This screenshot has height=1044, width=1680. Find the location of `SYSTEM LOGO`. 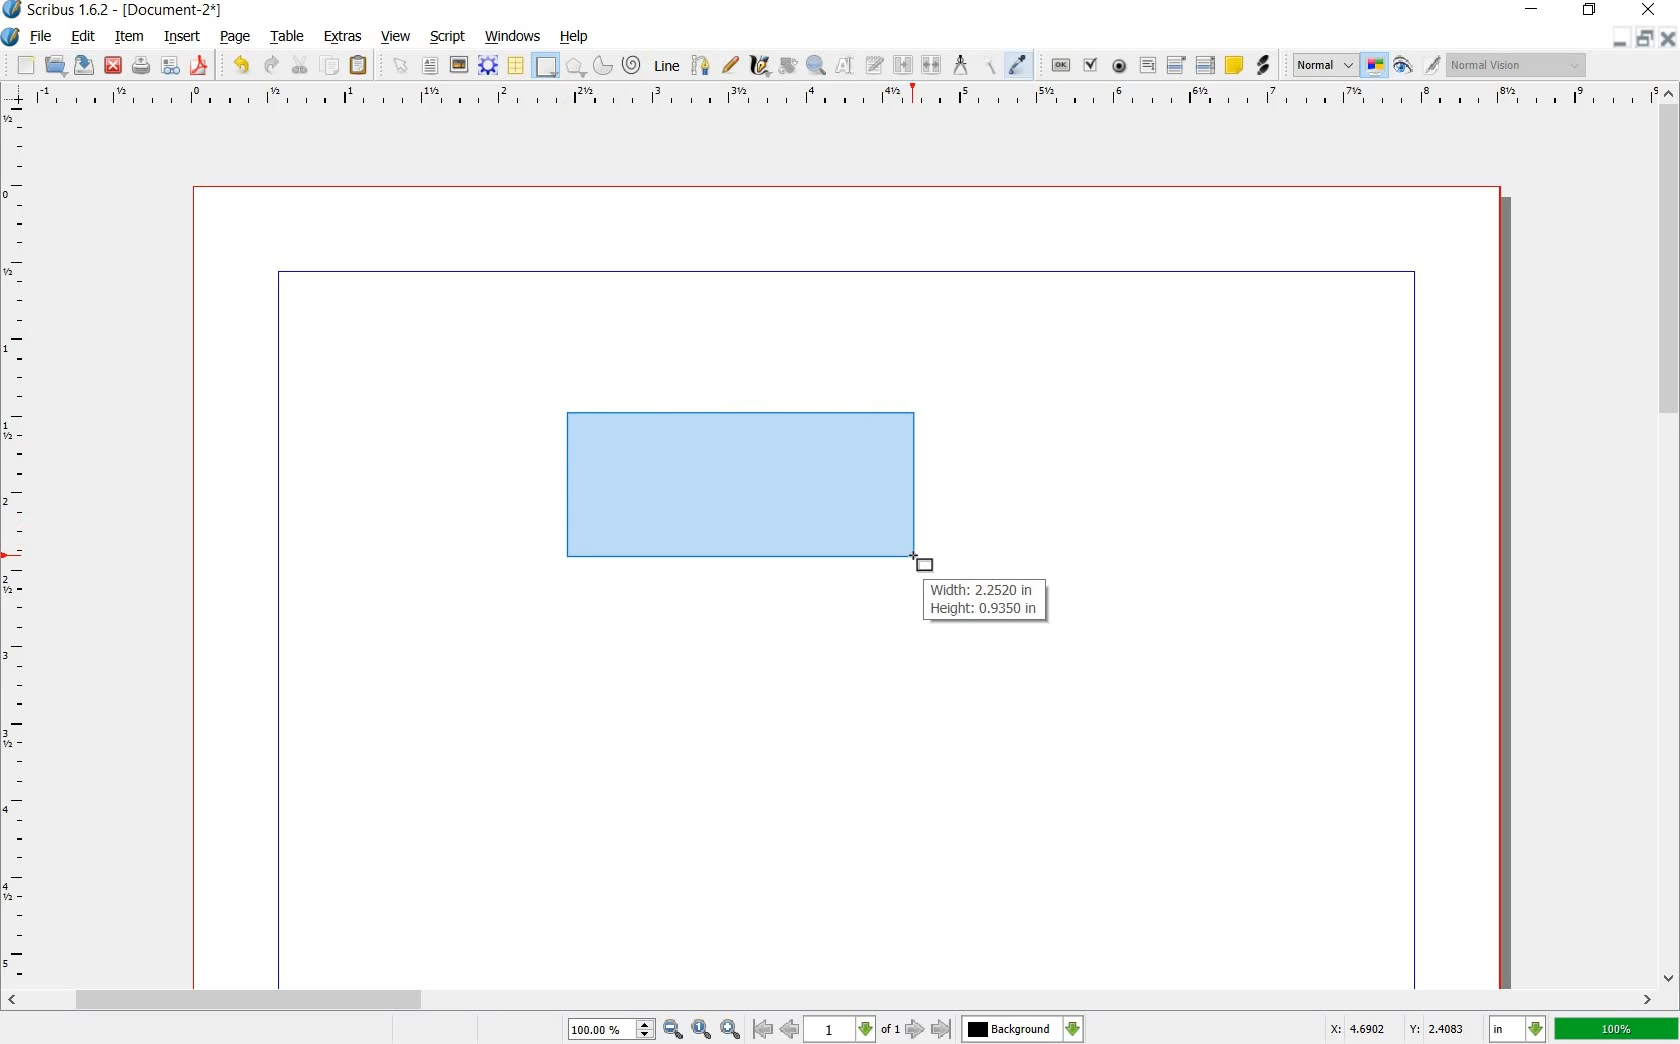

SYSTEM LOGO is located at coordinates (12, 35).